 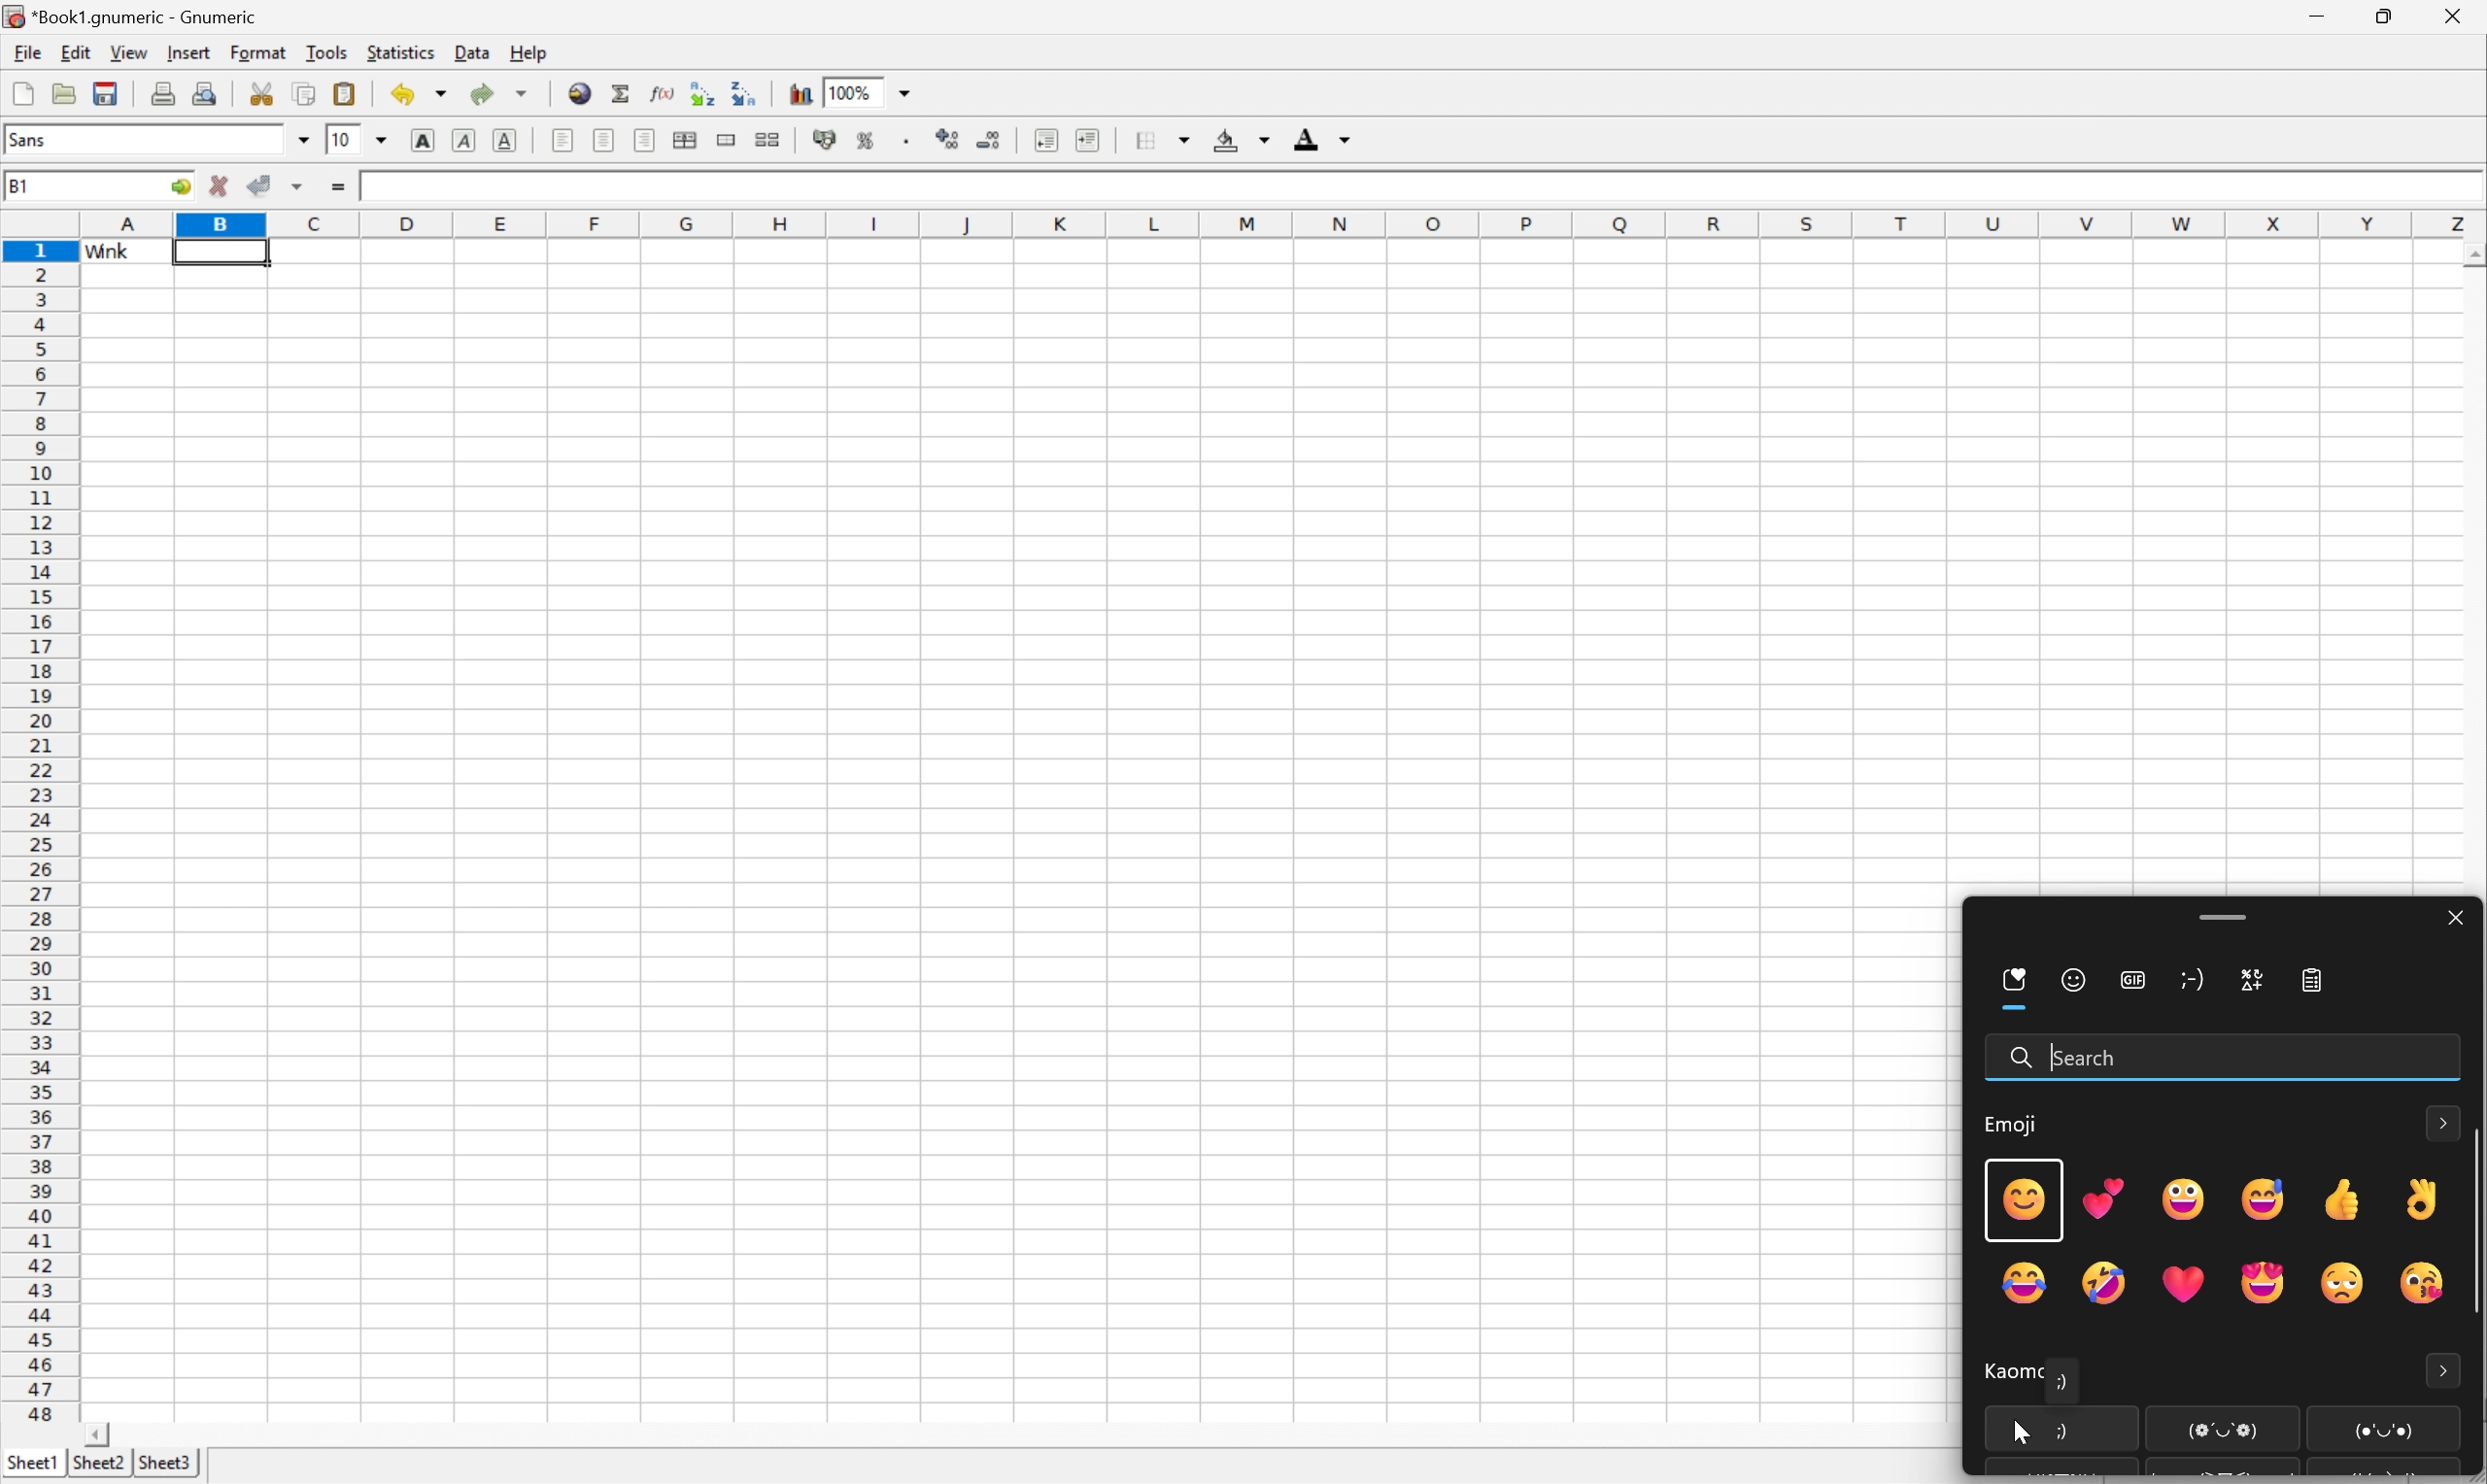 What do you see at coordinates (687, 138) in the screenshot?
I see `center horizontally` at bounding box center [687, 138].